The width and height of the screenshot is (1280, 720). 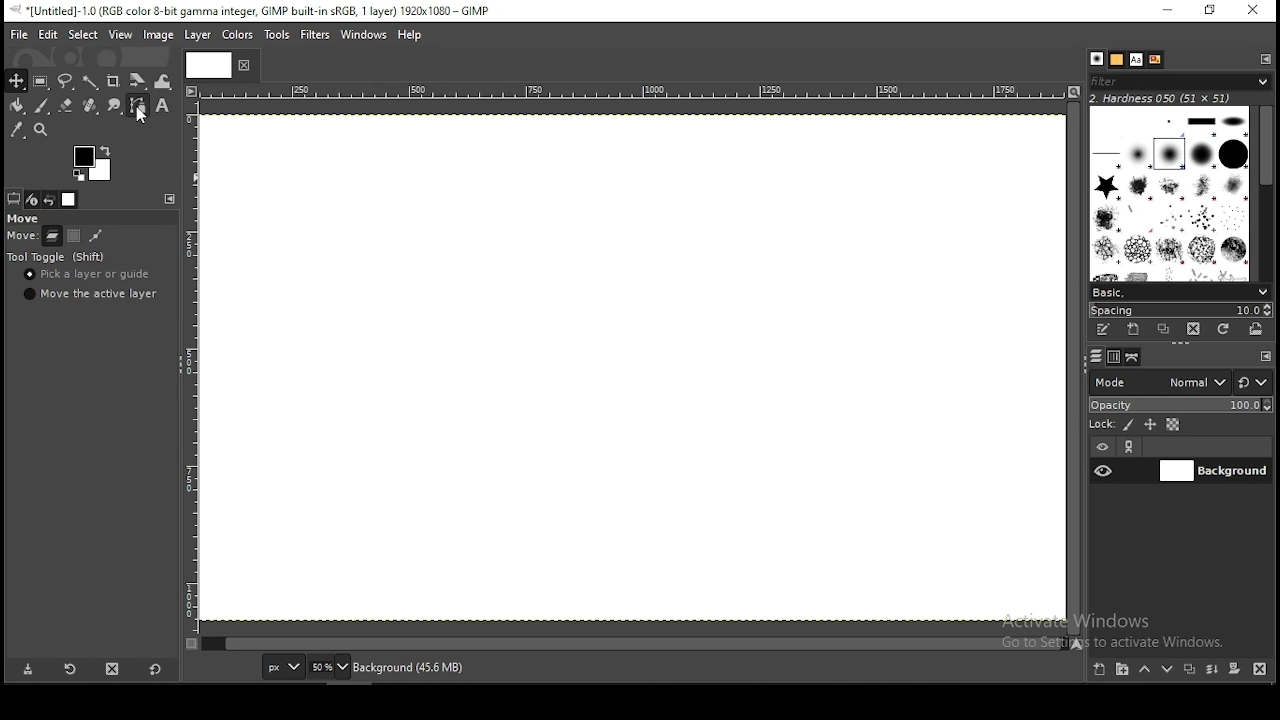 I want to click on paintbucket tool, so click(x=15, y=107).